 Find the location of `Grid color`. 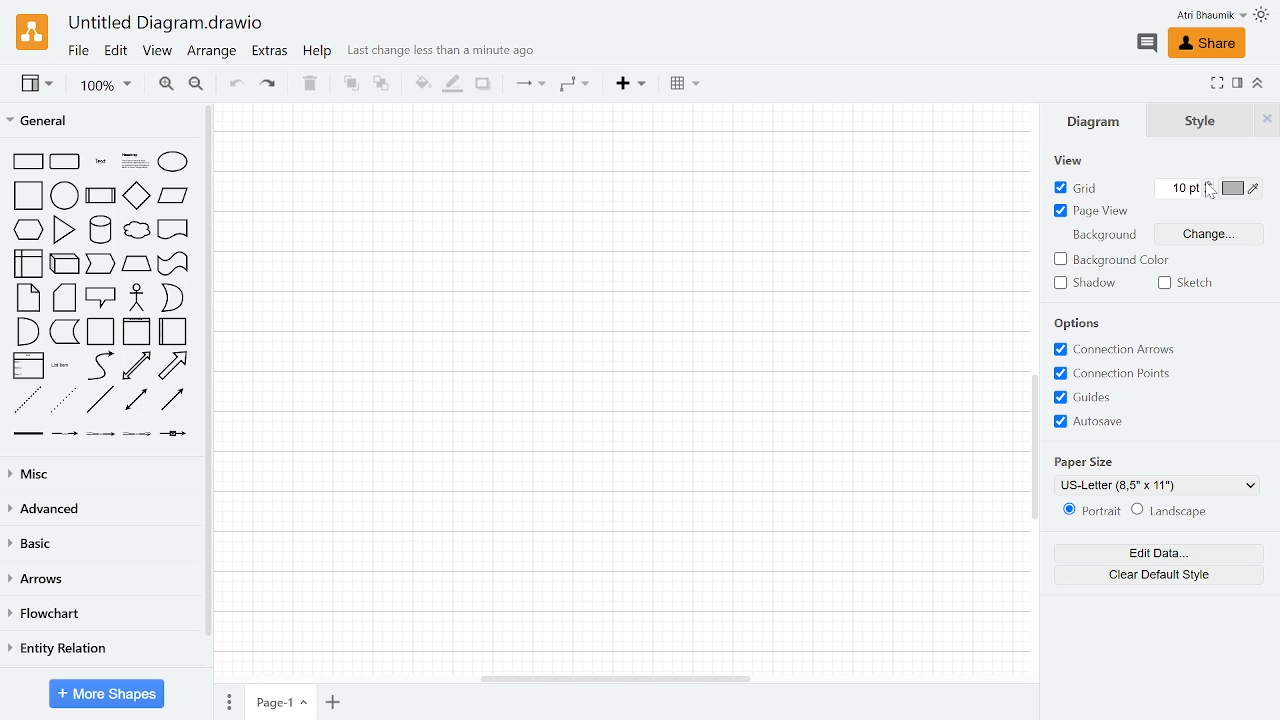

Grid color is located at coordinates (1244, 189).